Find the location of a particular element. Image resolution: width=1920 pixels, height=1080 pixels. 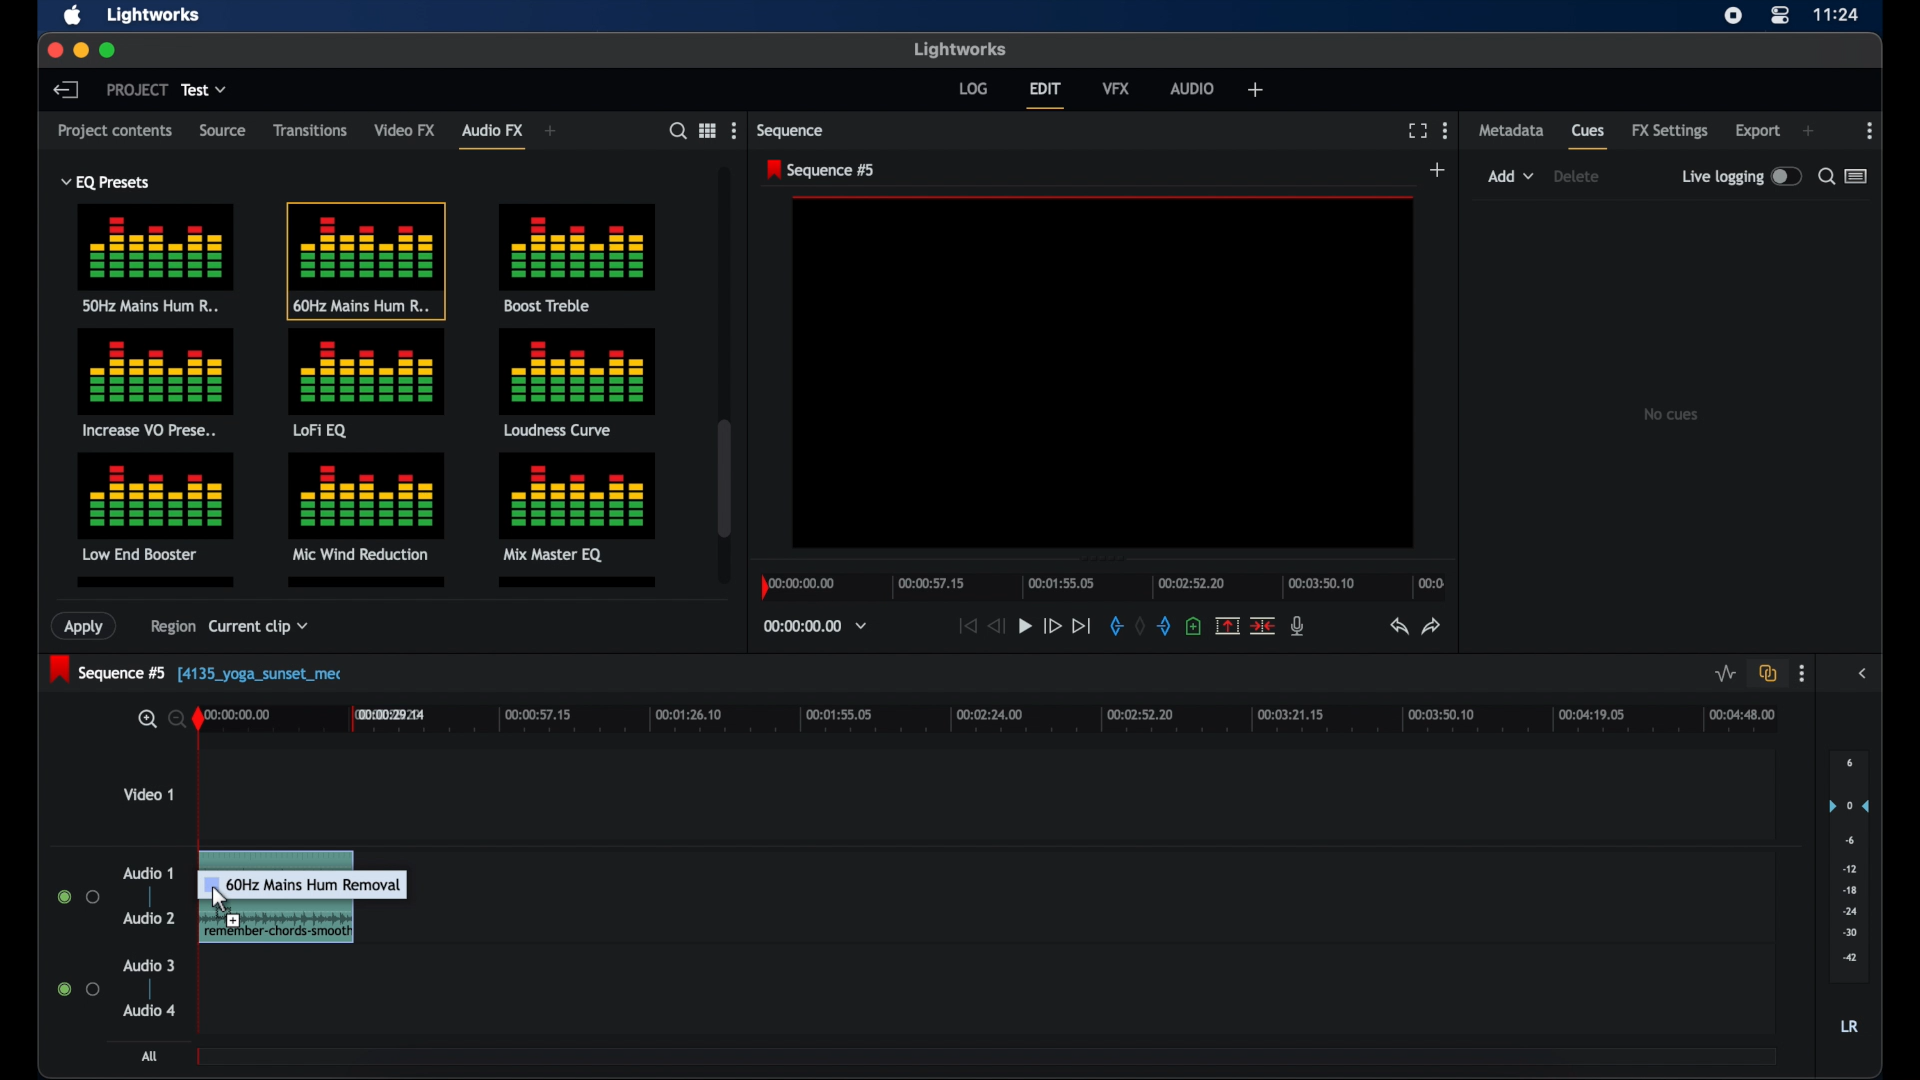

add is located at coordinates (1256, 89).